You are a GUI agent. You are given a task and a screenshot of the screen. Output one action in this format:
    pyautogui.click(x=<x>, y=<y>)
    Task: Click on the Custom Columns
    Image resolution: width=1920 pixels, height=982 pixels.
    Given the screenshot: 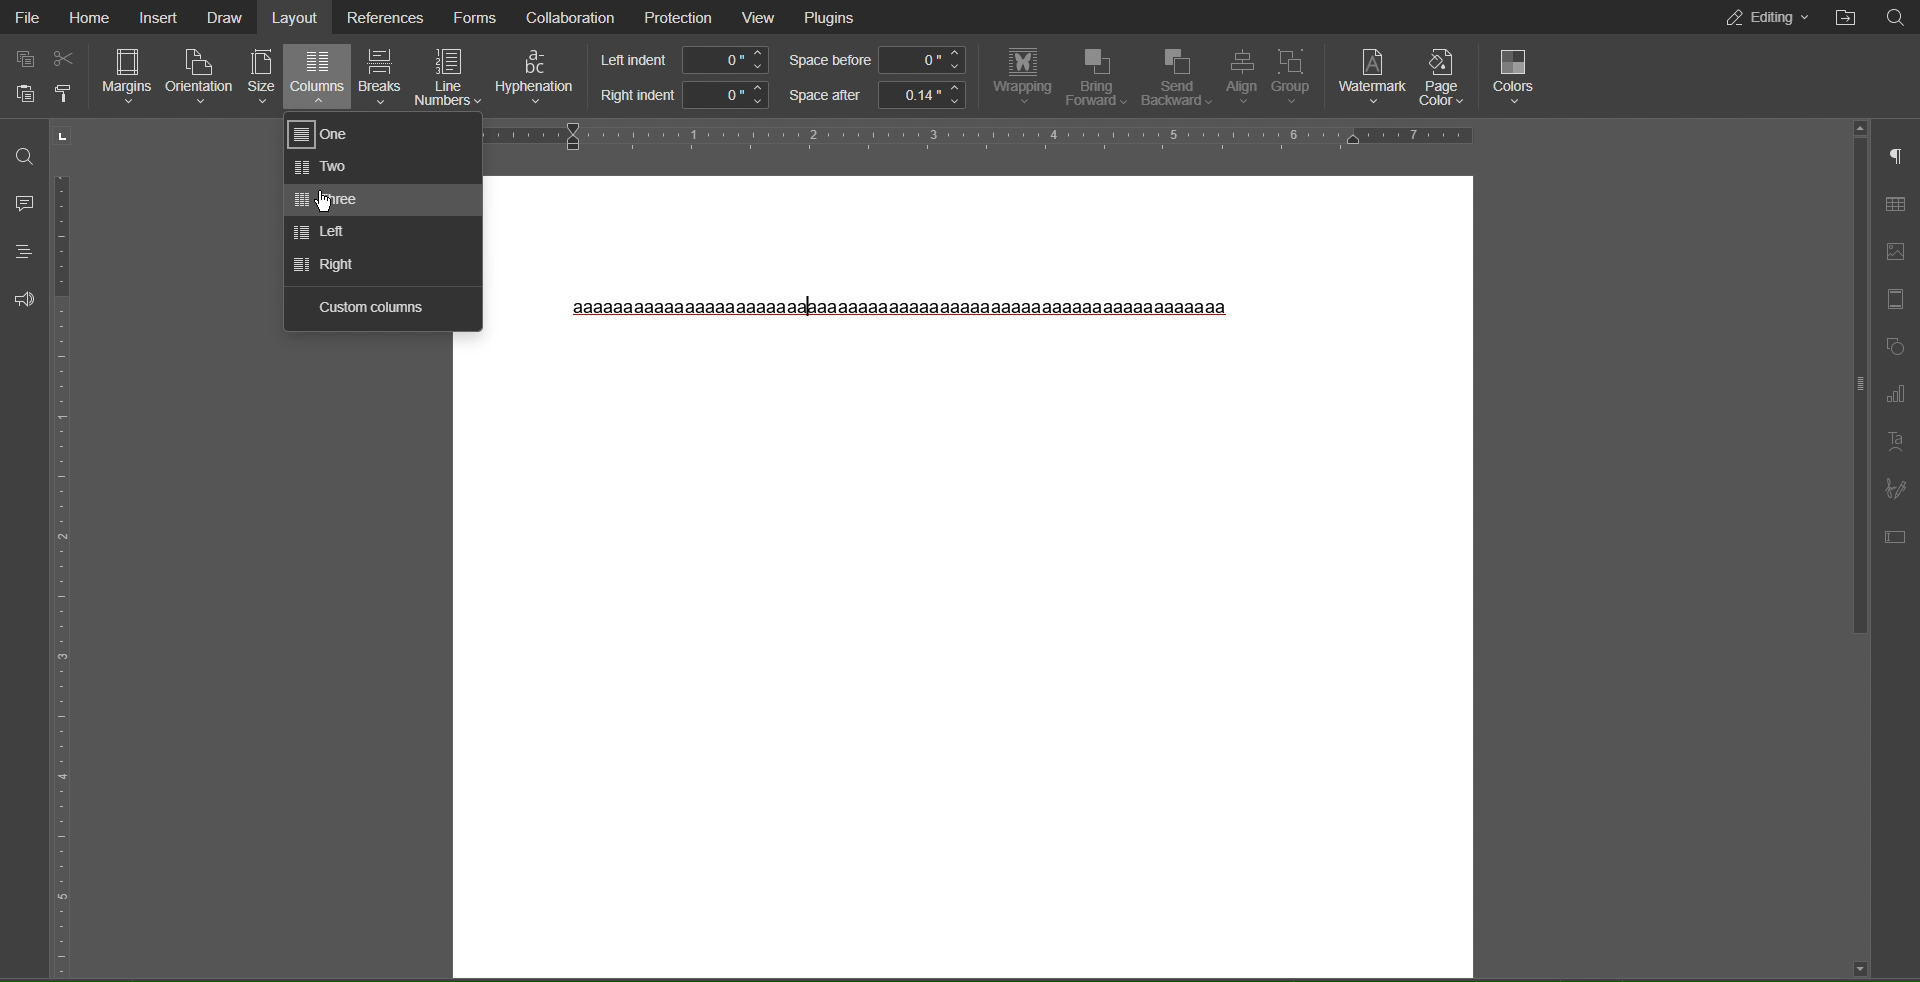 What is the action you would take?
    pyautogui.click(x=371, y=306)
    